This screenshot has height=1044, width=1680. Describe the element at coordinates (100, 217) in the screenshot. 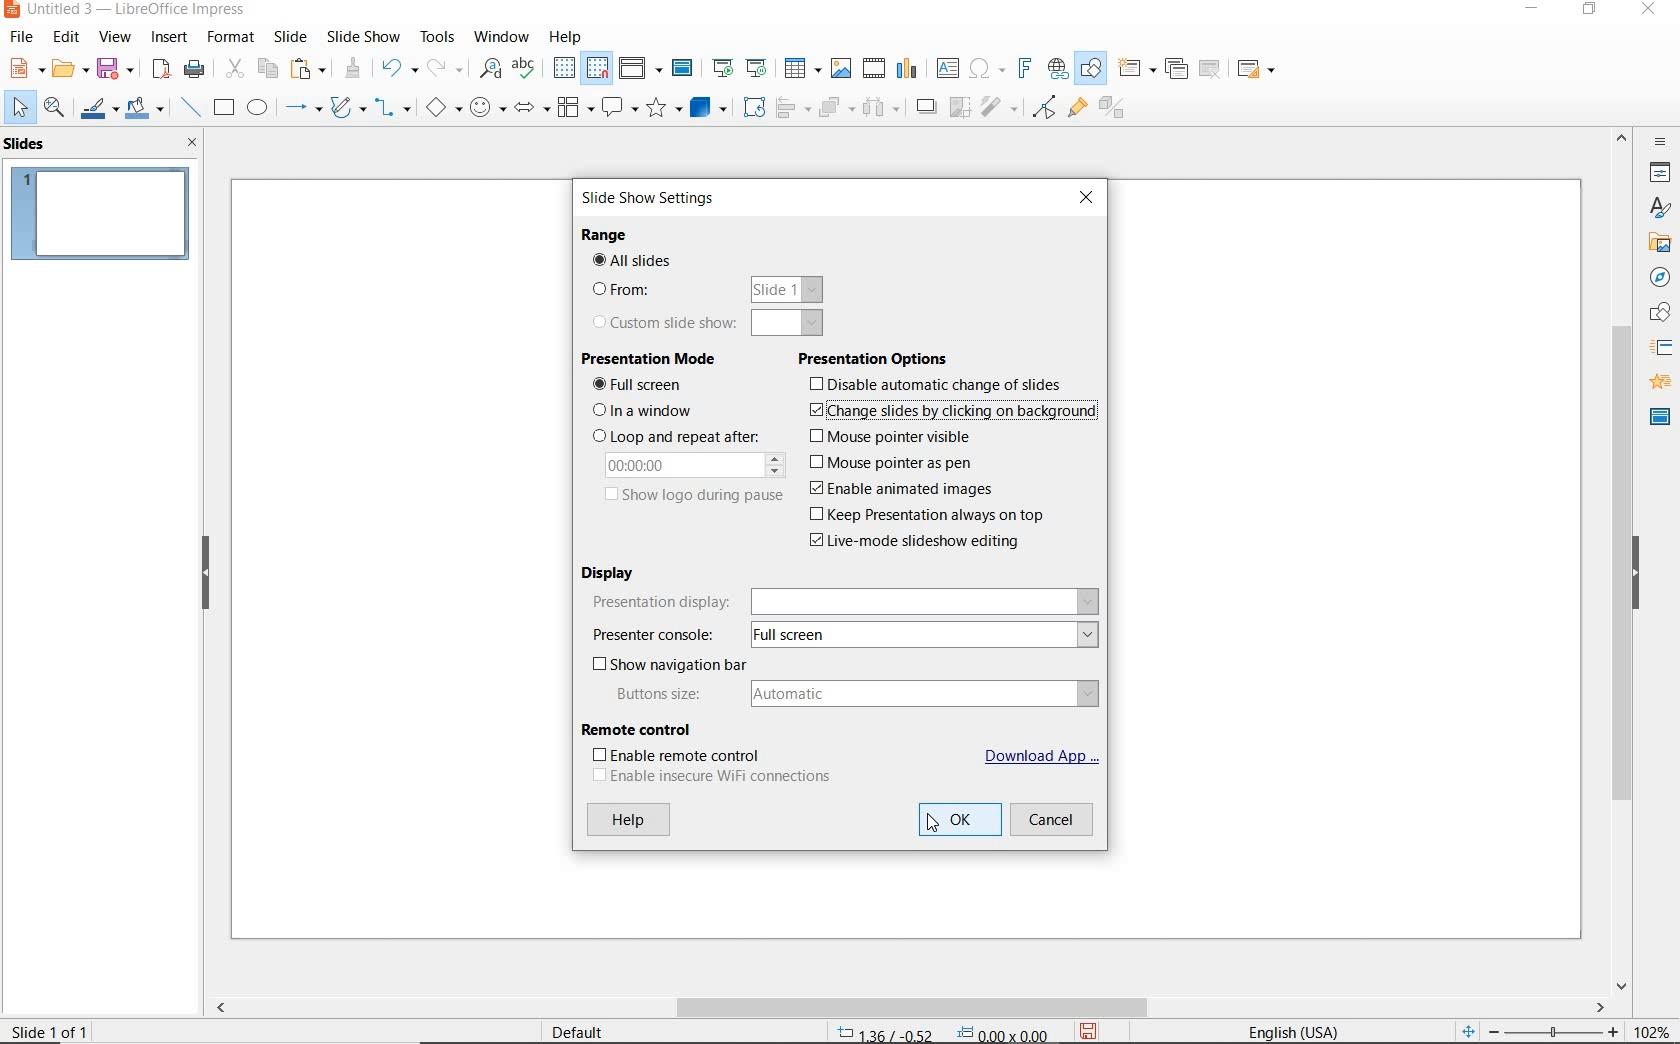

I see `SLIDE1` at that location.